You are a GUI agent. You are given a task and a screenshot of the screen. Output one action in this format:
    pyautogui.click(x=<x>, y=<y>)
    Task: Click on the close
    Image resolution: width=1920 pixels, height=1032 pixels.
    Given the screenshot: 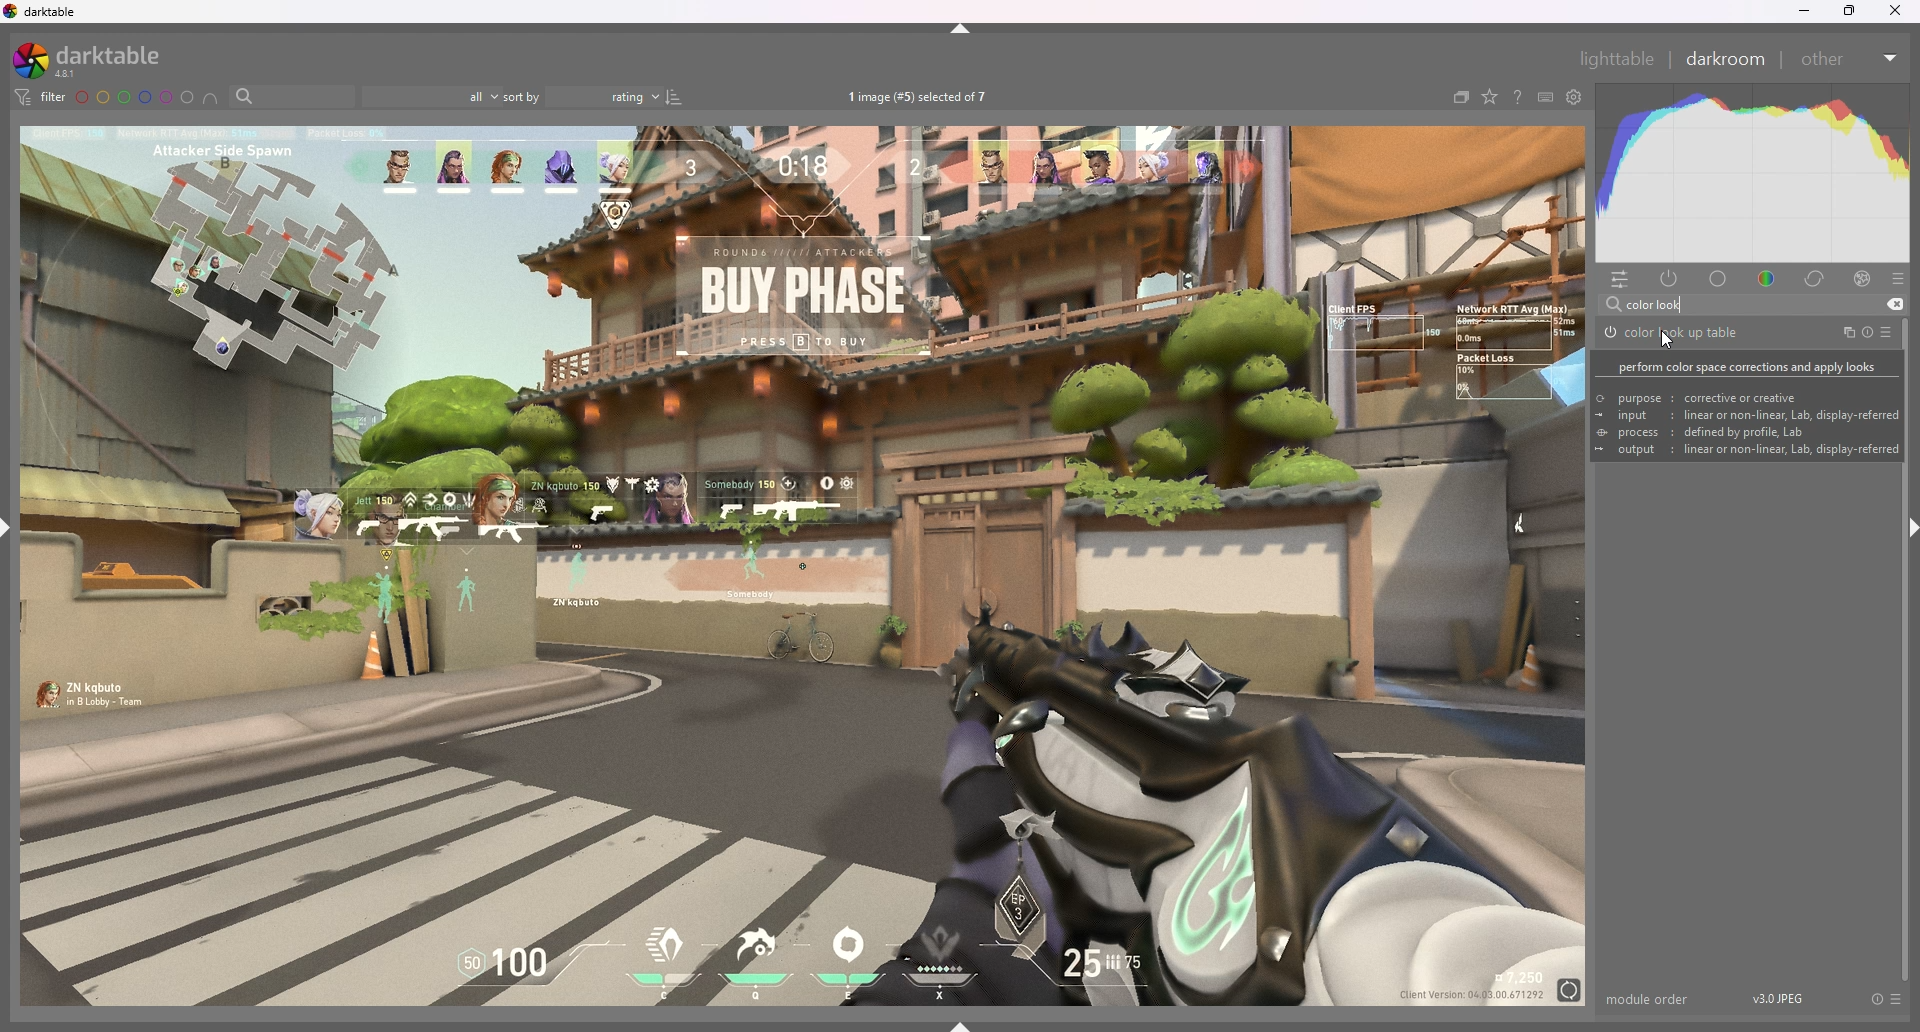 What is the action you would take?
    pyautogui.click(x=1895, y=10)
    